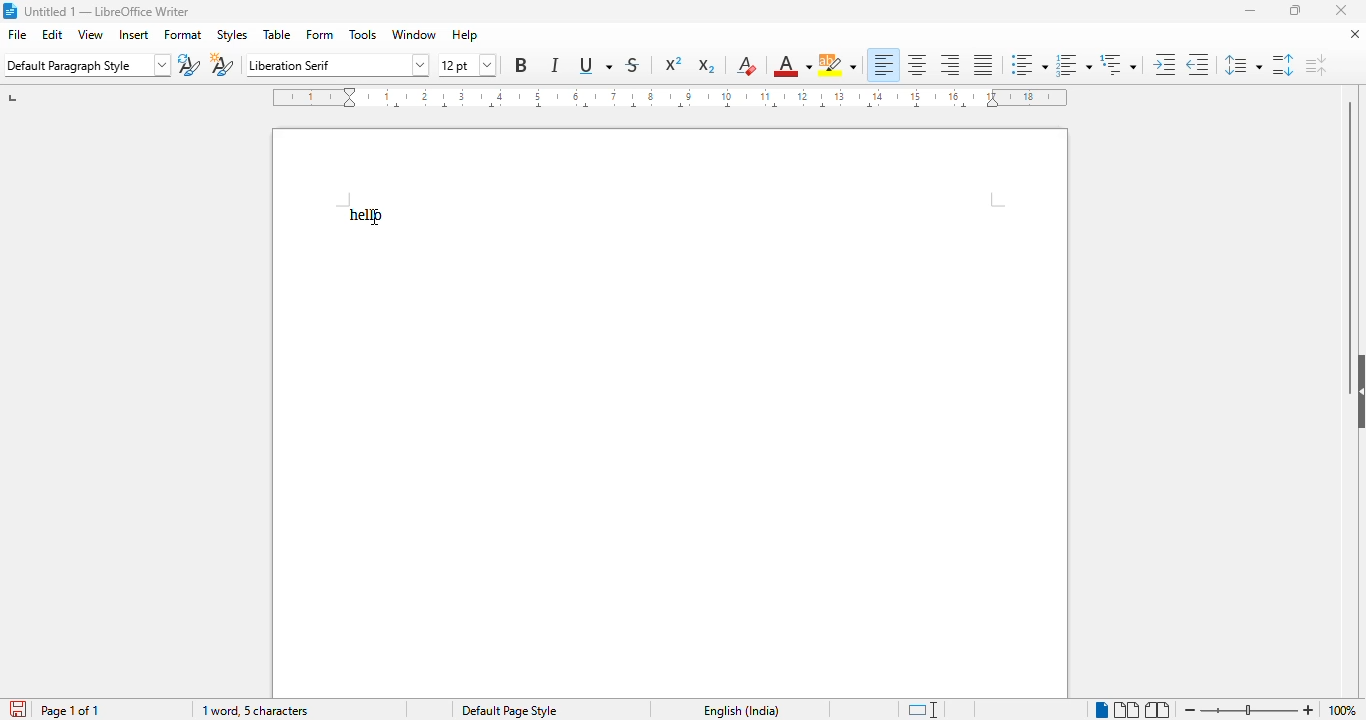  Describe the element at coordinates (1342, 9) in the screenshot. I see `close` at that location.